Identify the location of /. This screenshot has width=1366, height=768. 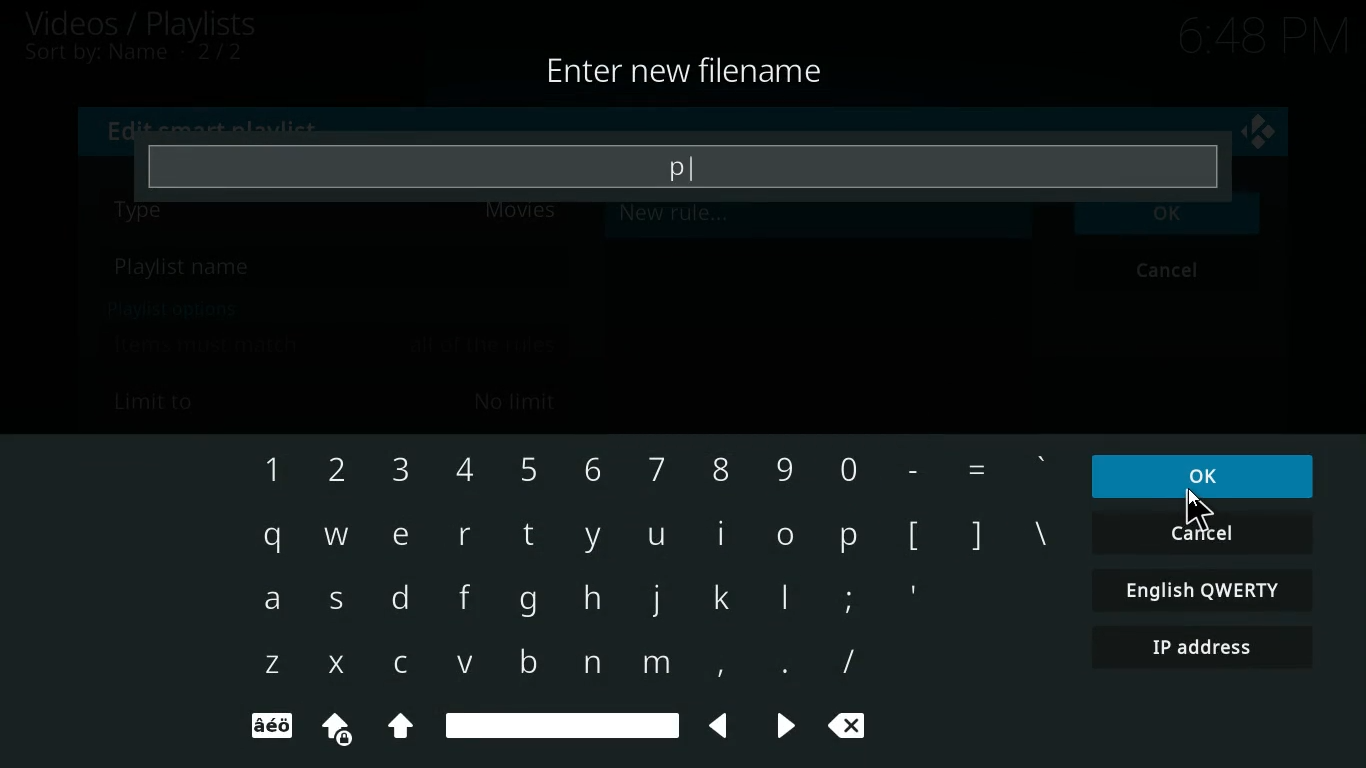
(848, 662).